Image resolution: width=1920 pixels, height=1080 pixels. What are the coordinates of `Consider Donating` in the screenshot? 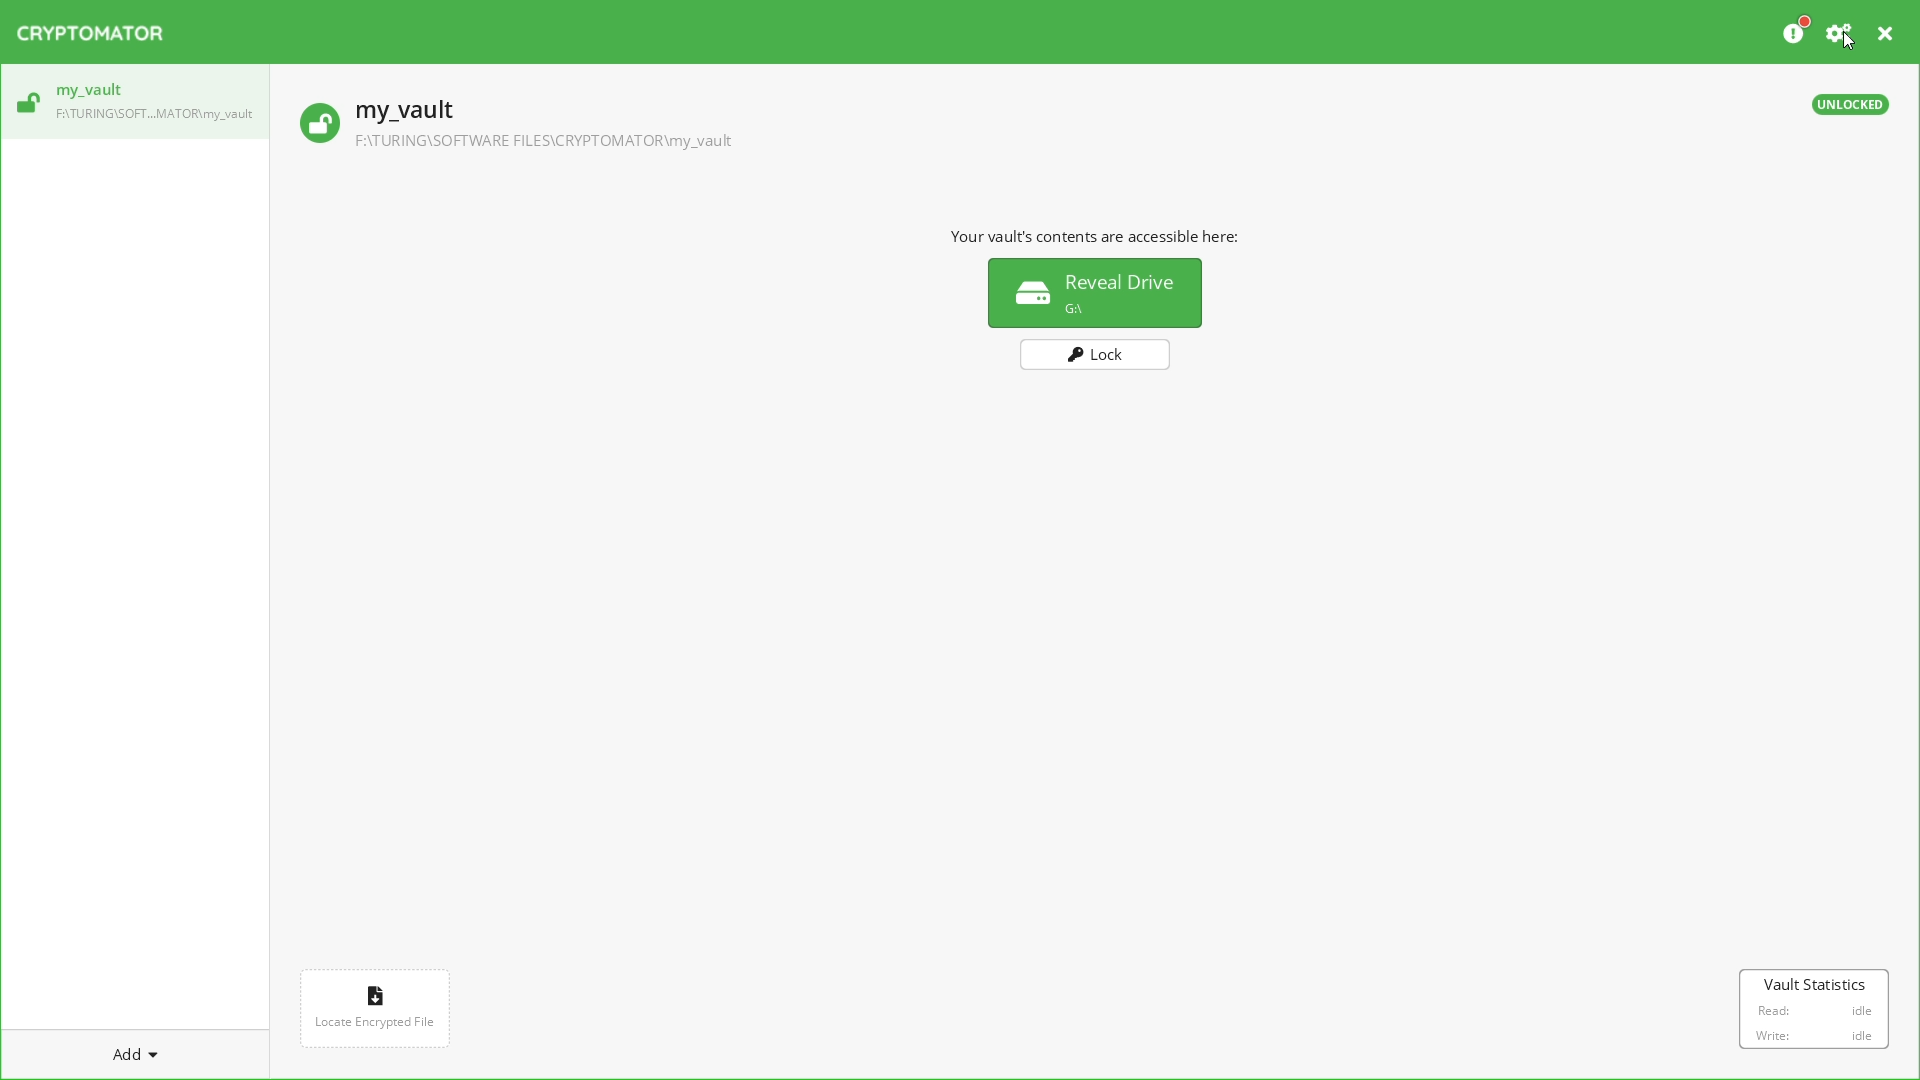 It's located at (1796, 29).